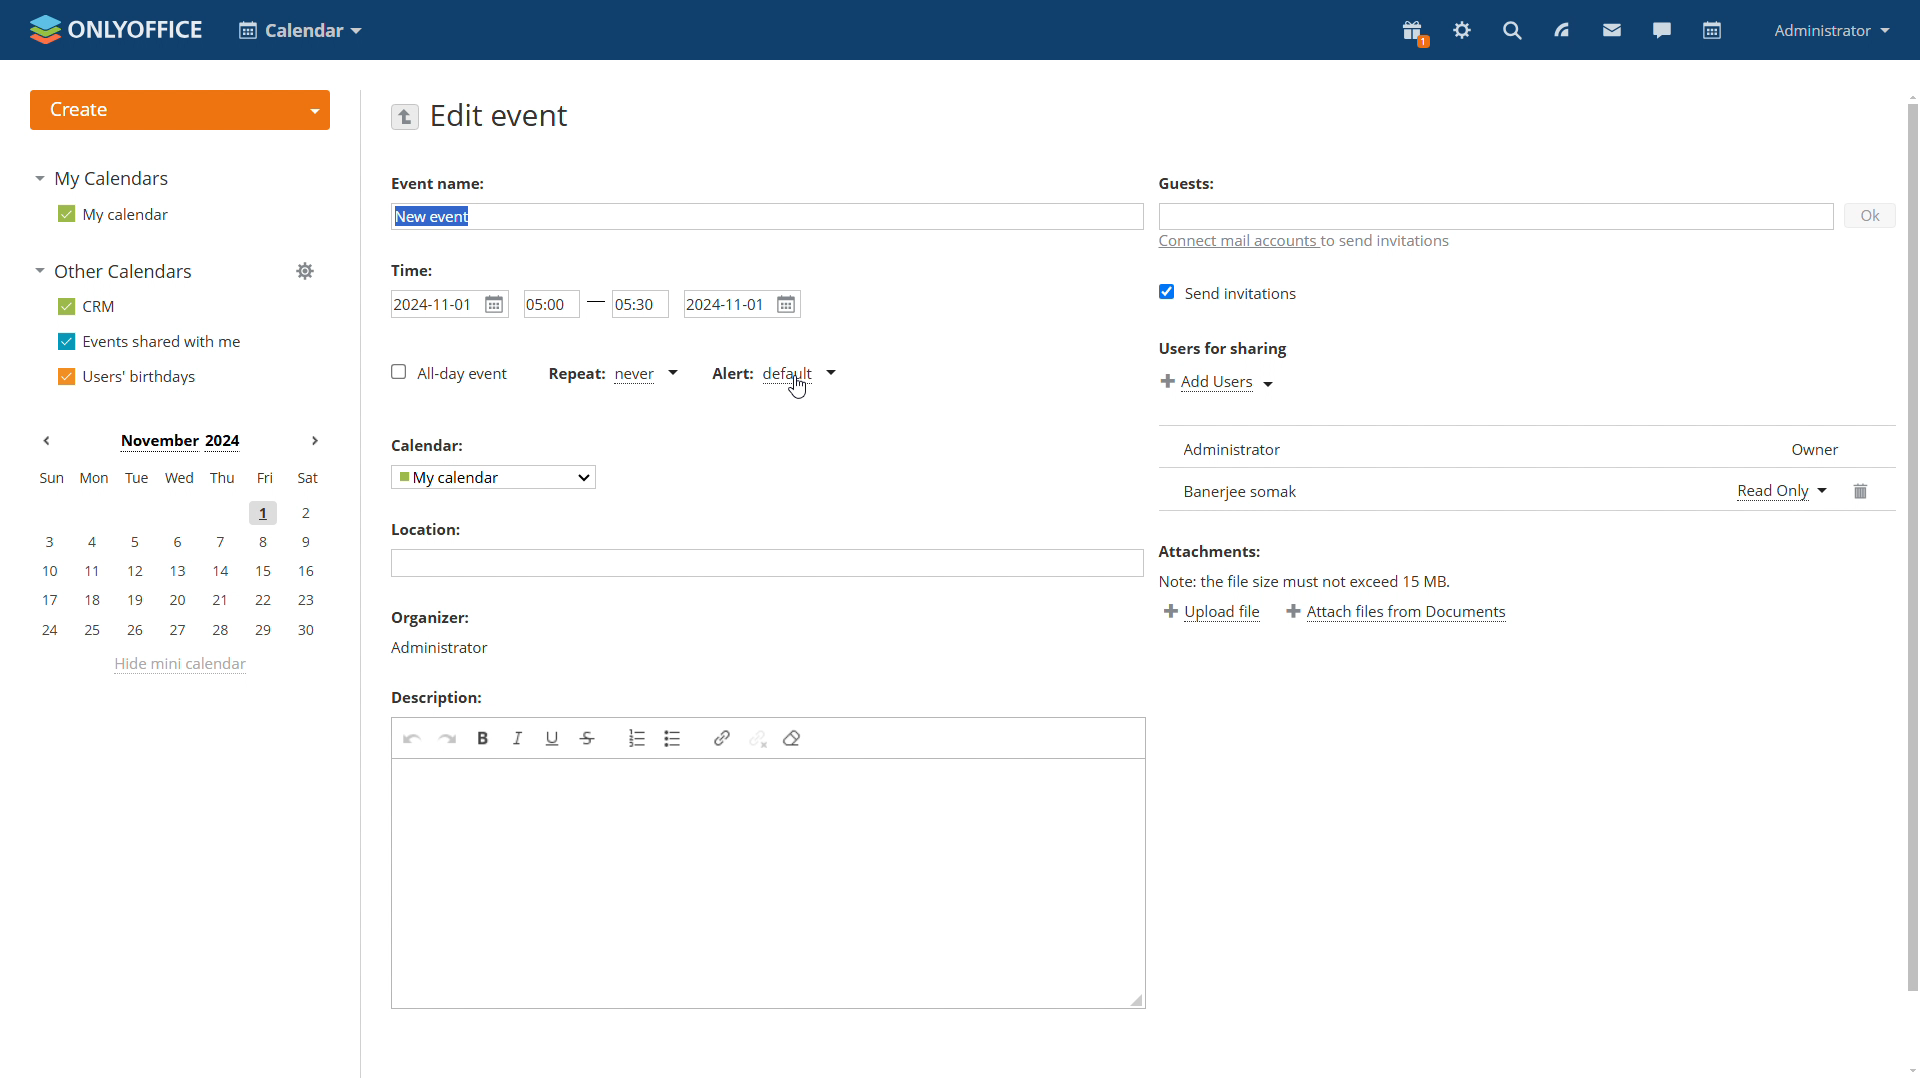 This screenshot has height=1080, width=1920. I want to click on remove format, so click(792, 739).